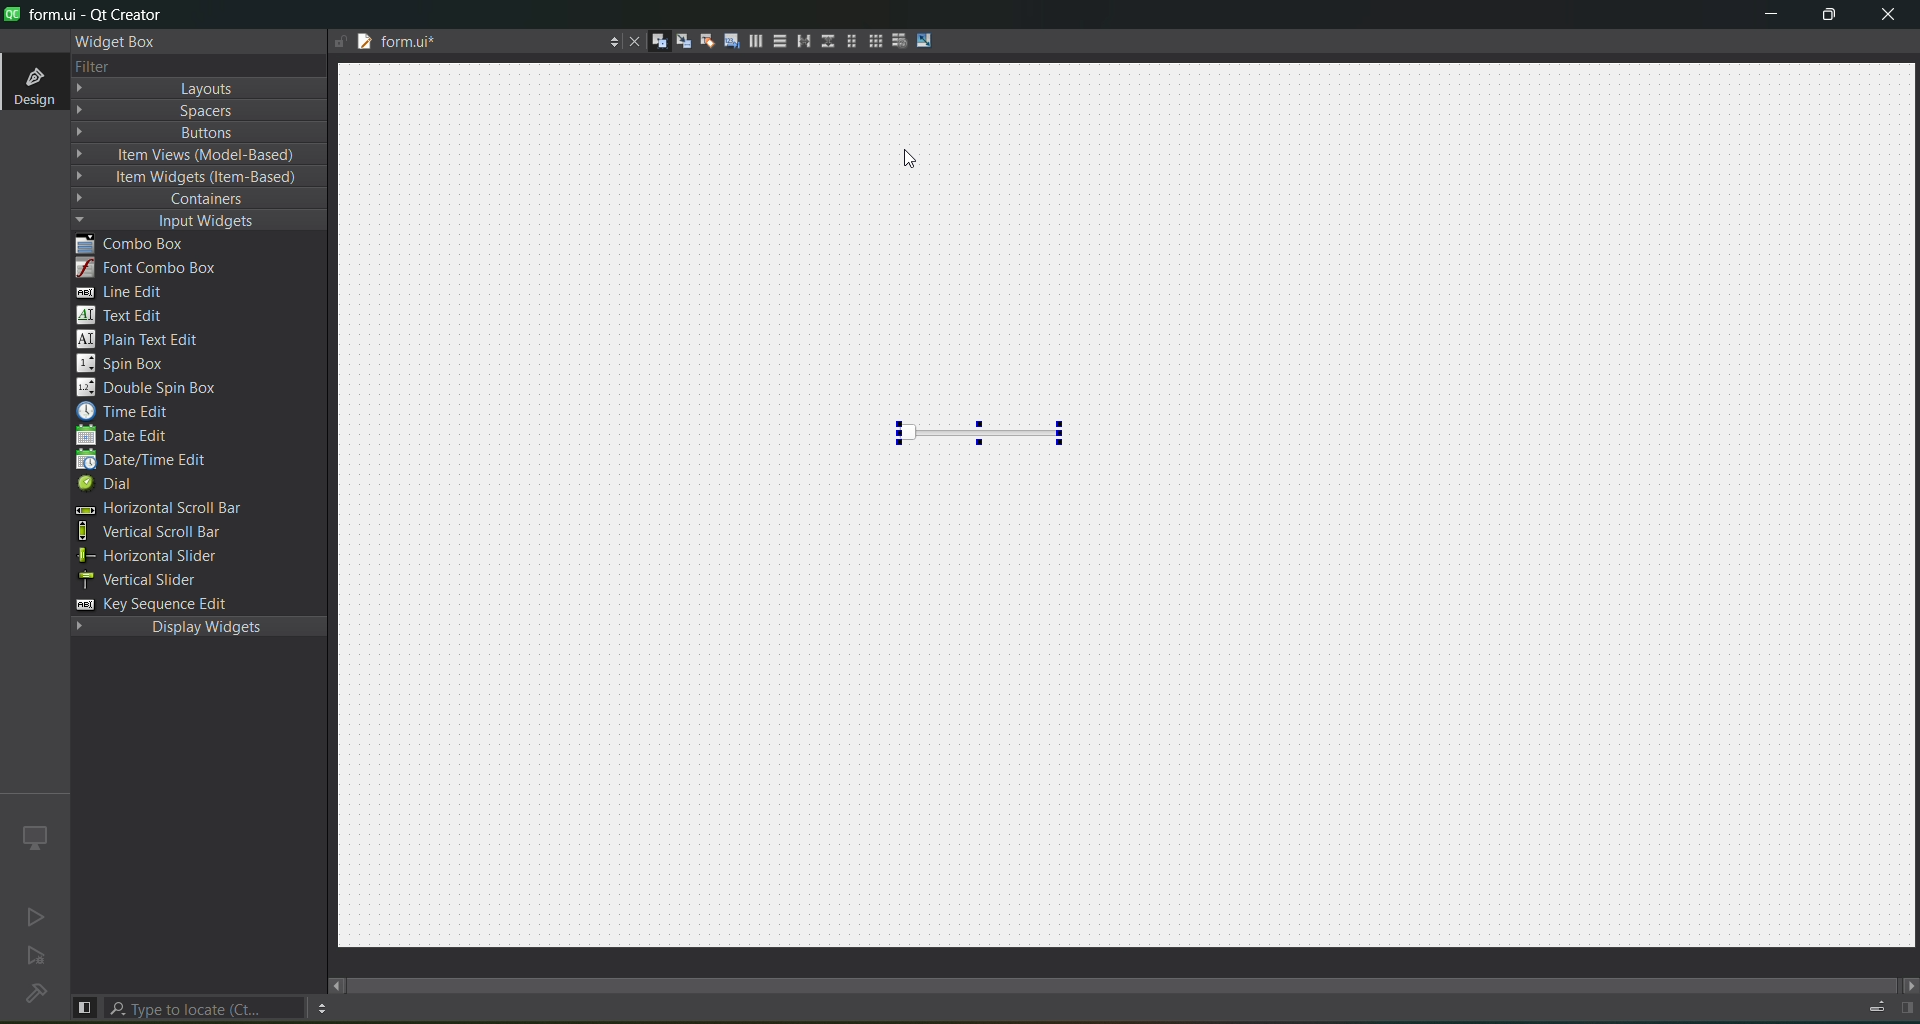 This screenshot has height=1024, width=1920. I want to click on key sequence edit, so click(152, 602).